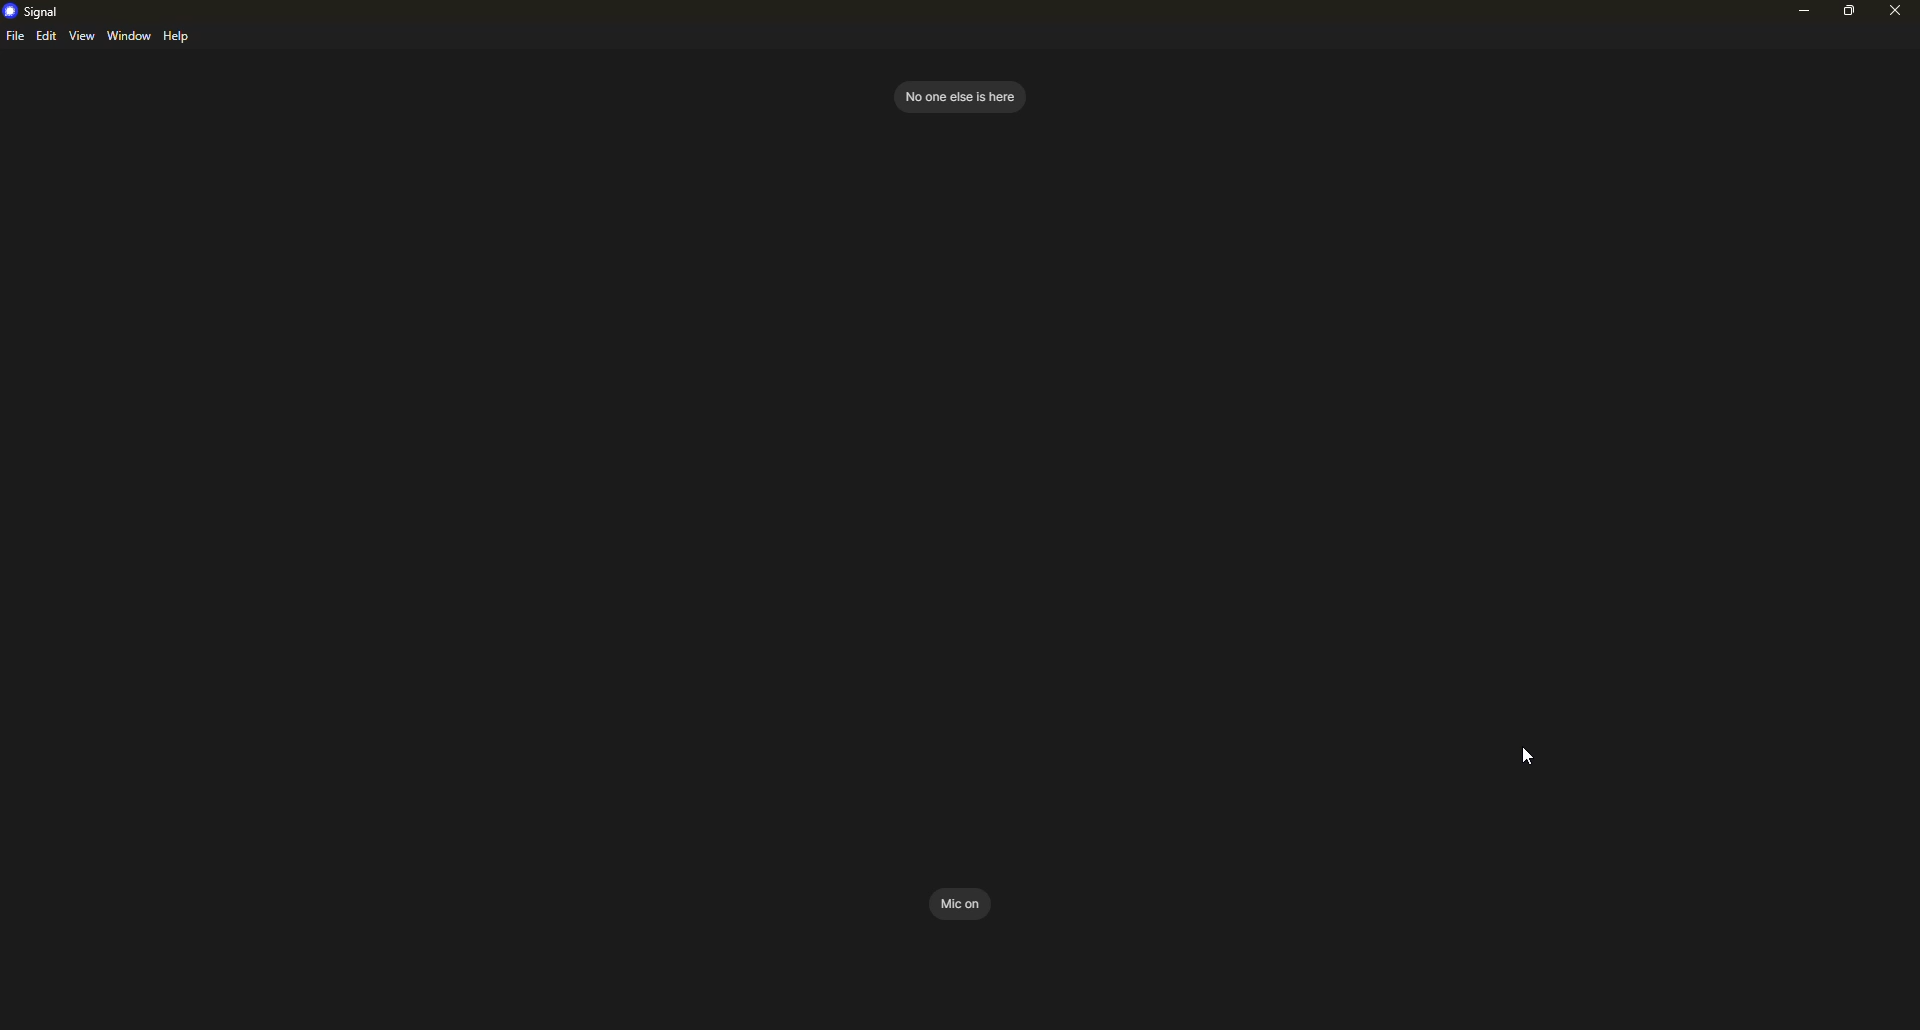 This screenshot has width=1920, height=1030. I want to click on view, so click(82, 36).